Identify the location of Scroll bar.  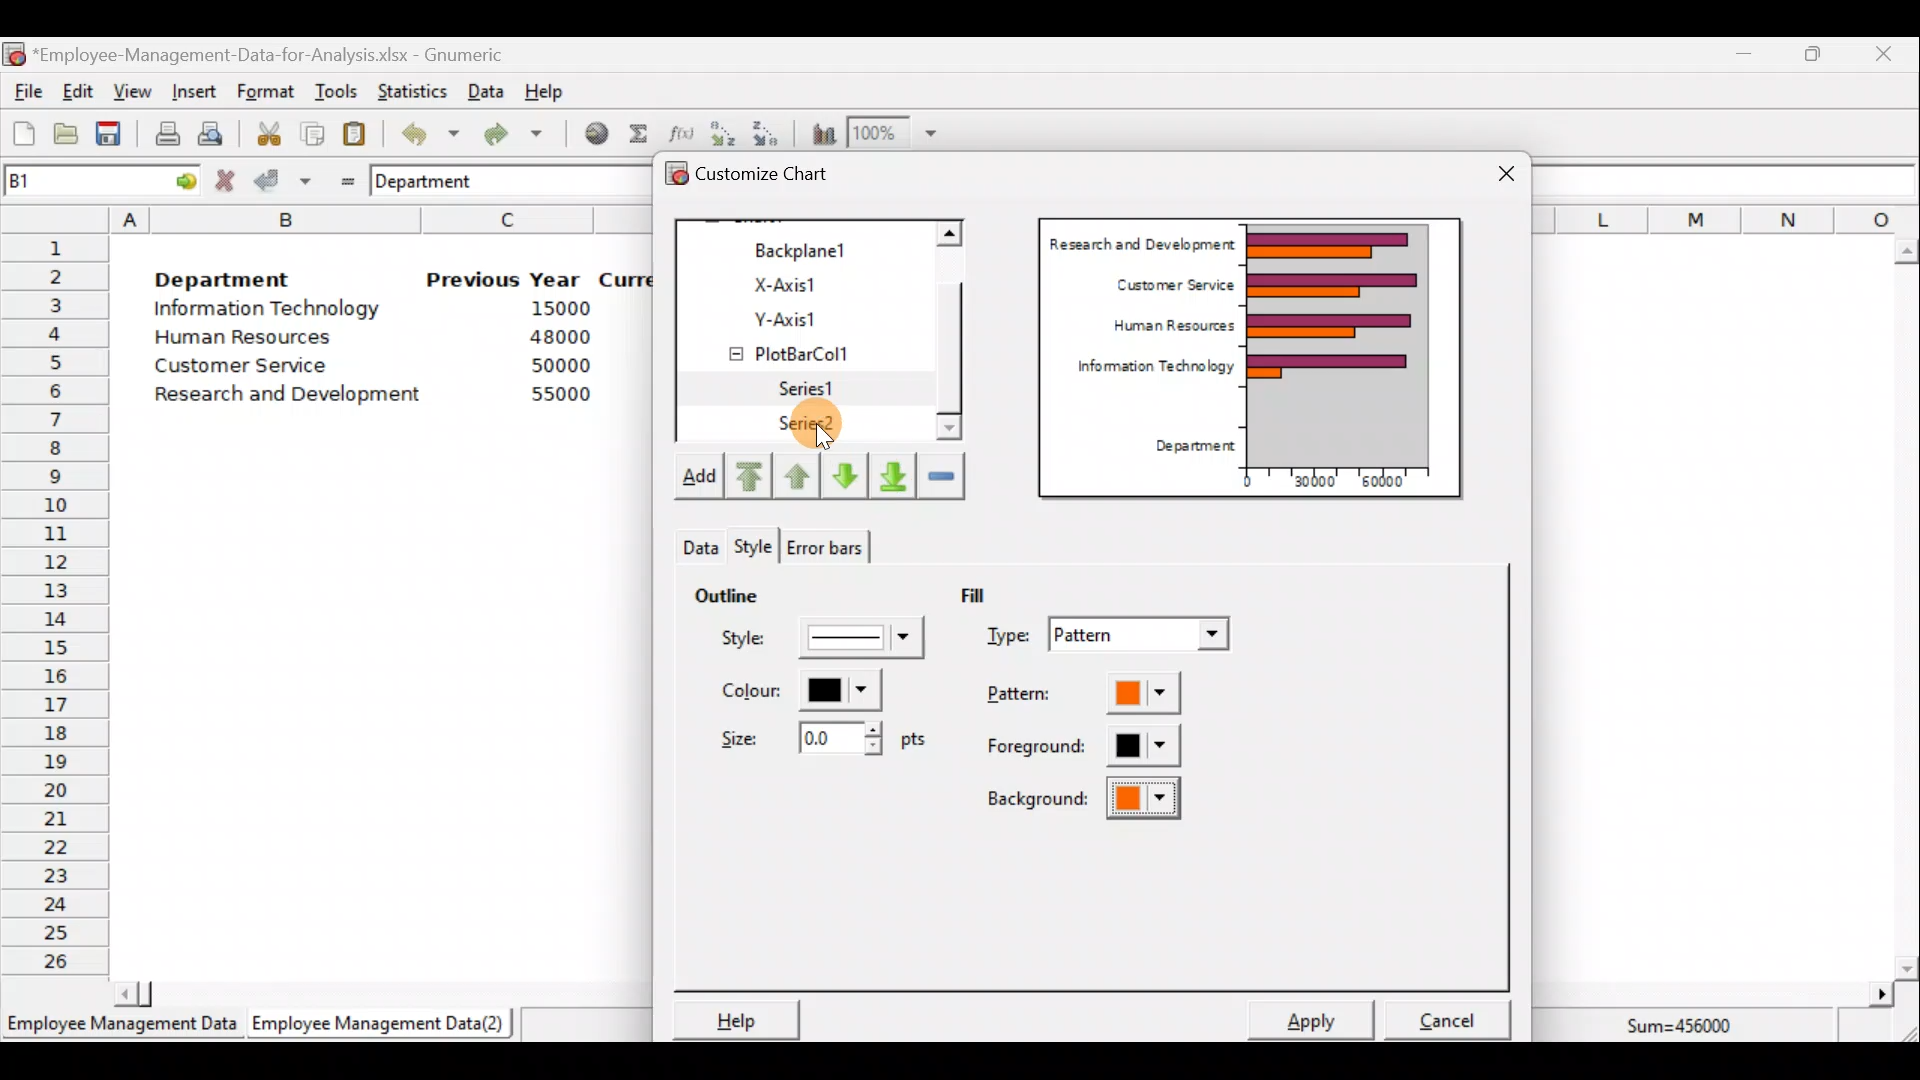
(373, 992).